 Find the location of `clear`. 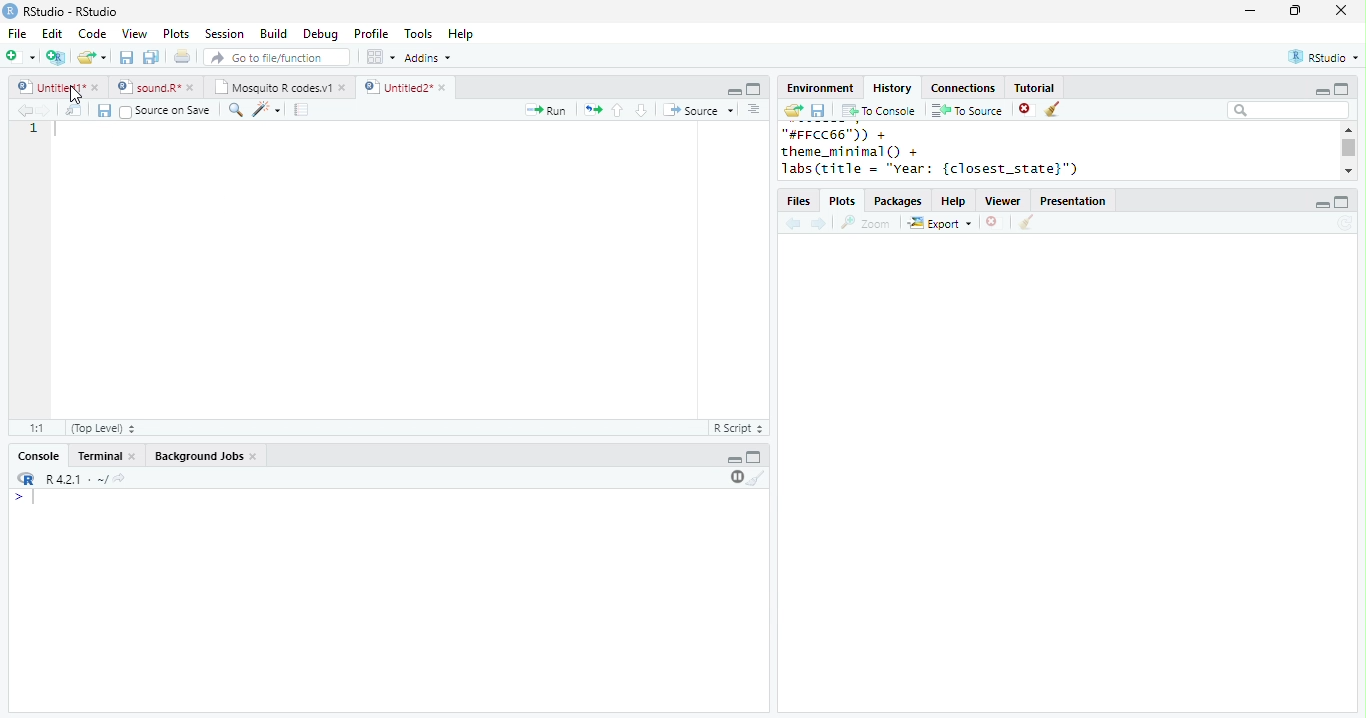

clear is located at coordinates (757, 477).